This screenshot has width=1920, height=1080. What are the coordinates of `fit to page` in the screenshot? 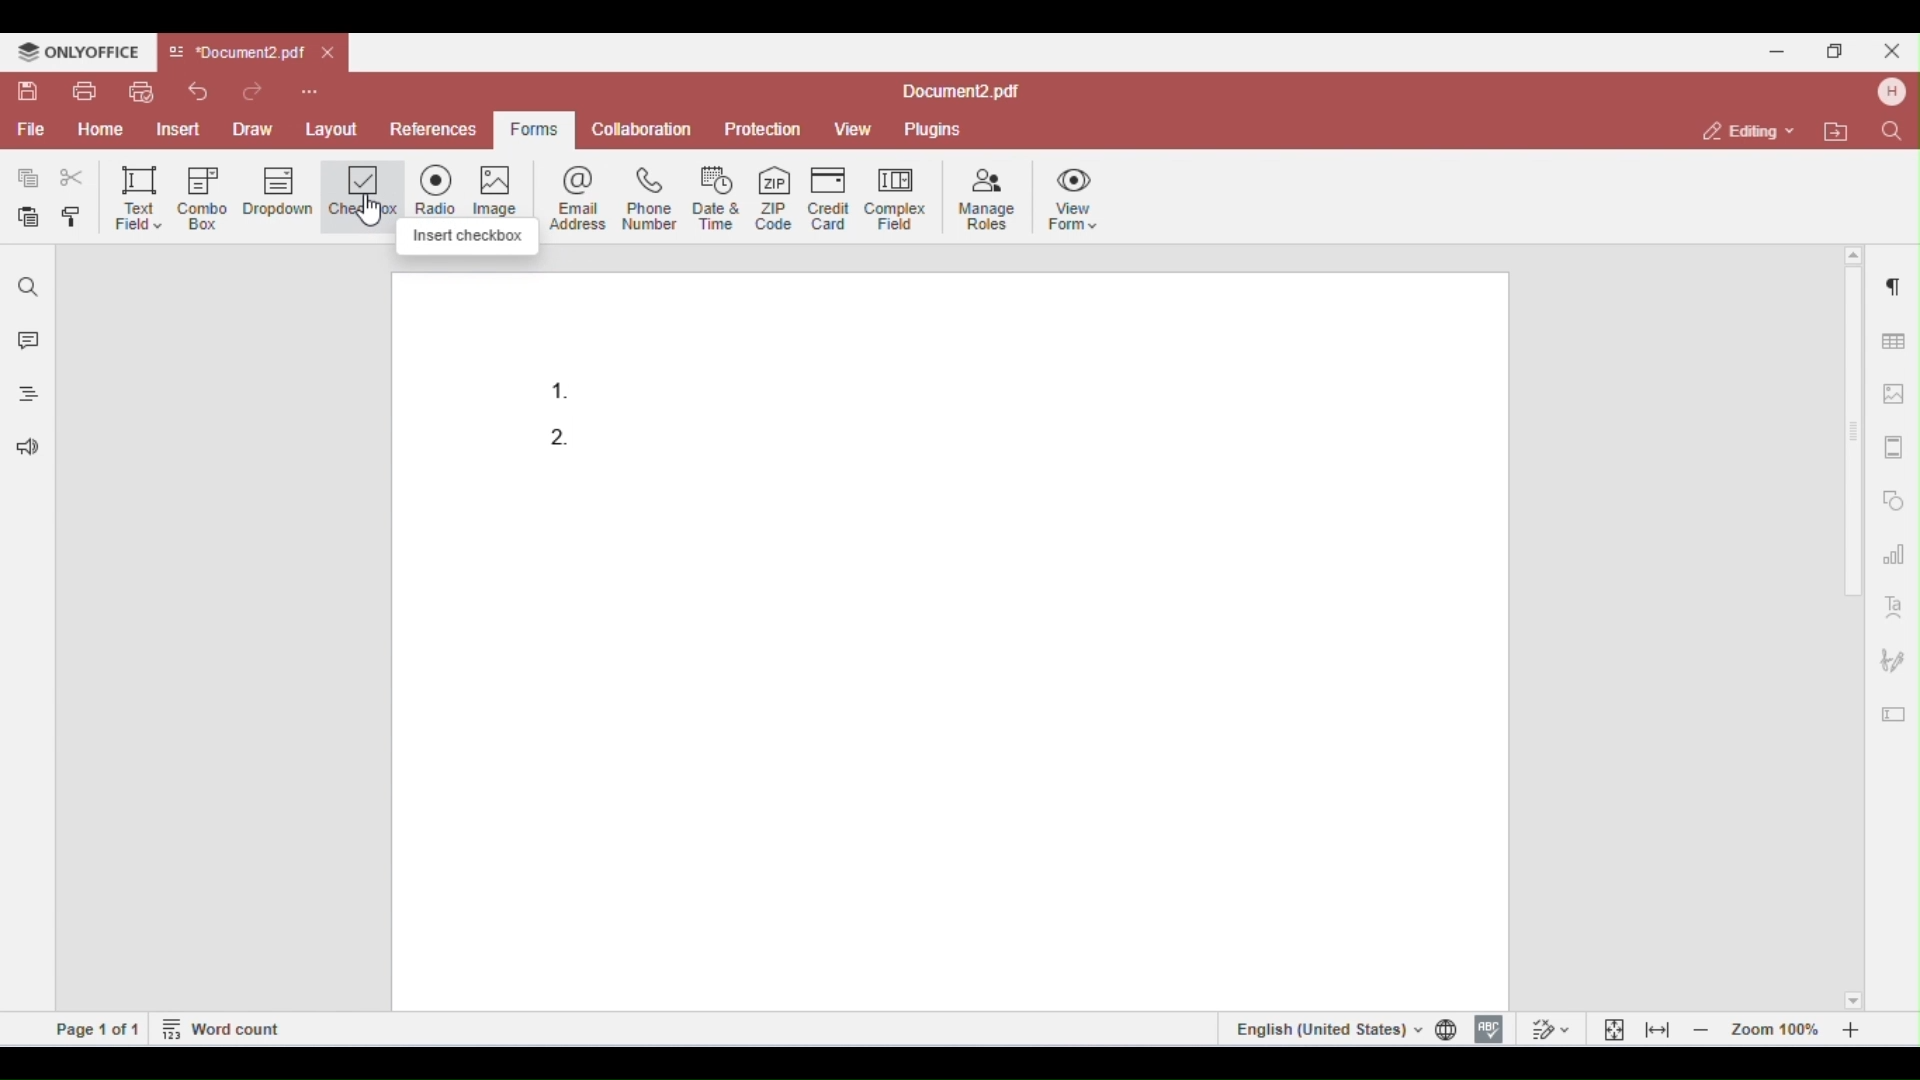 It's located at (1615, 1028).